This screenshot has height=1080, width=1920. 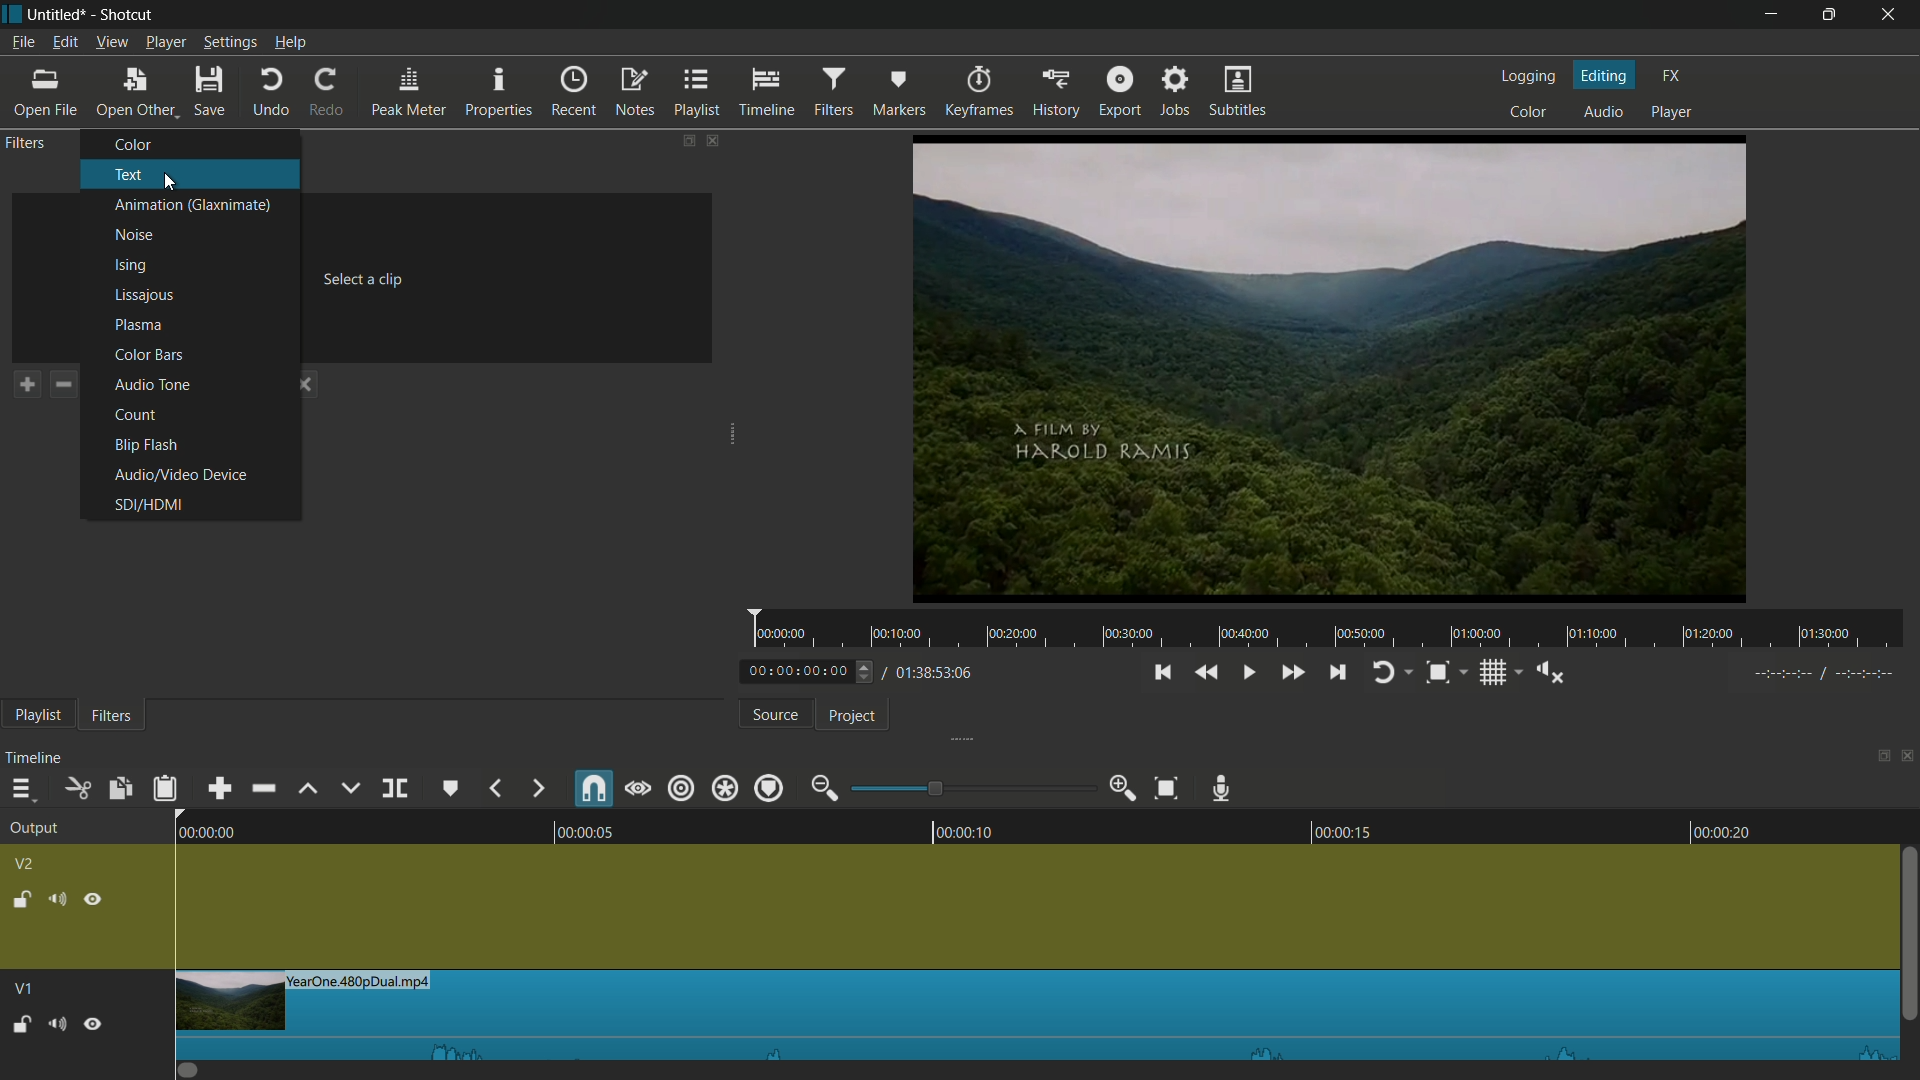 What do you see at coordinates (229, 42) in the screenshot?
I see `settings menu` at bounding box center [229, 42].